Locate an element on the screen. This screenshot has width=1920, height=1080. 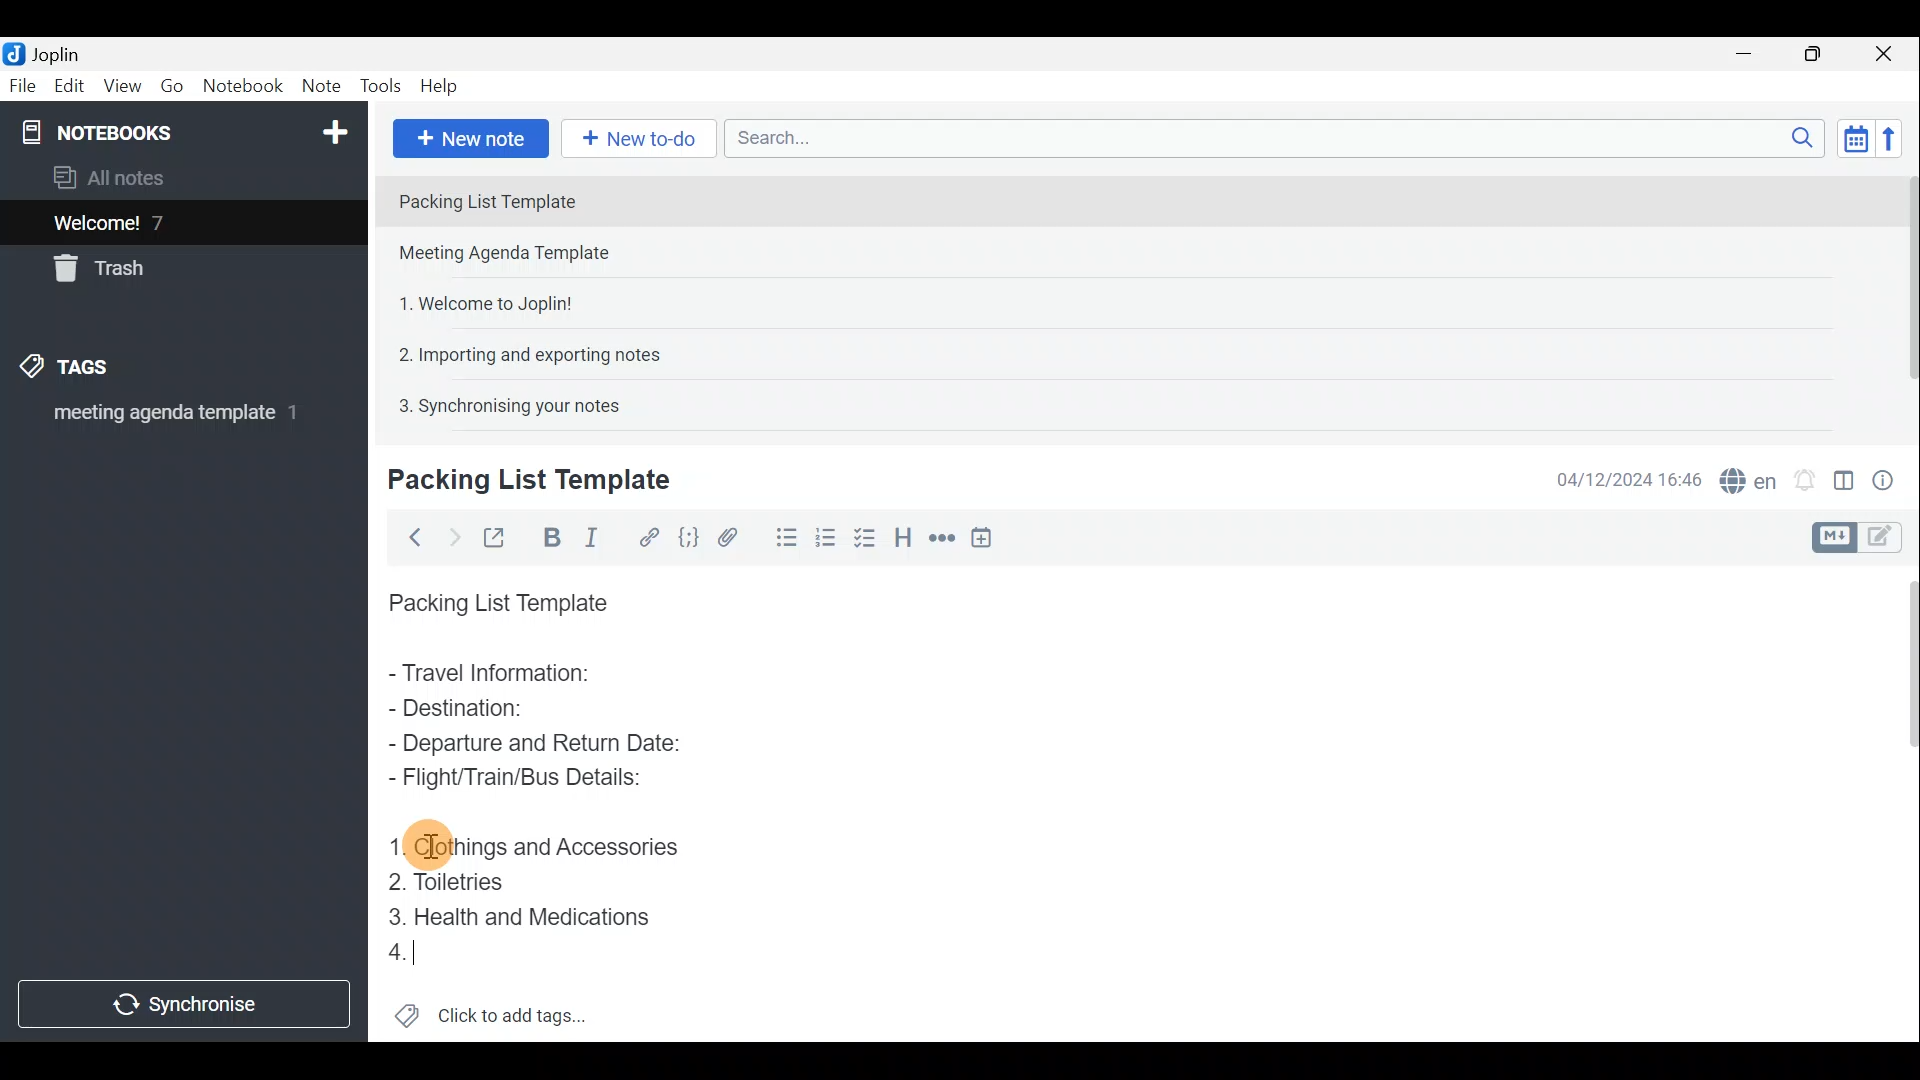
Toggle editors is located at coordinates (1837, 535).